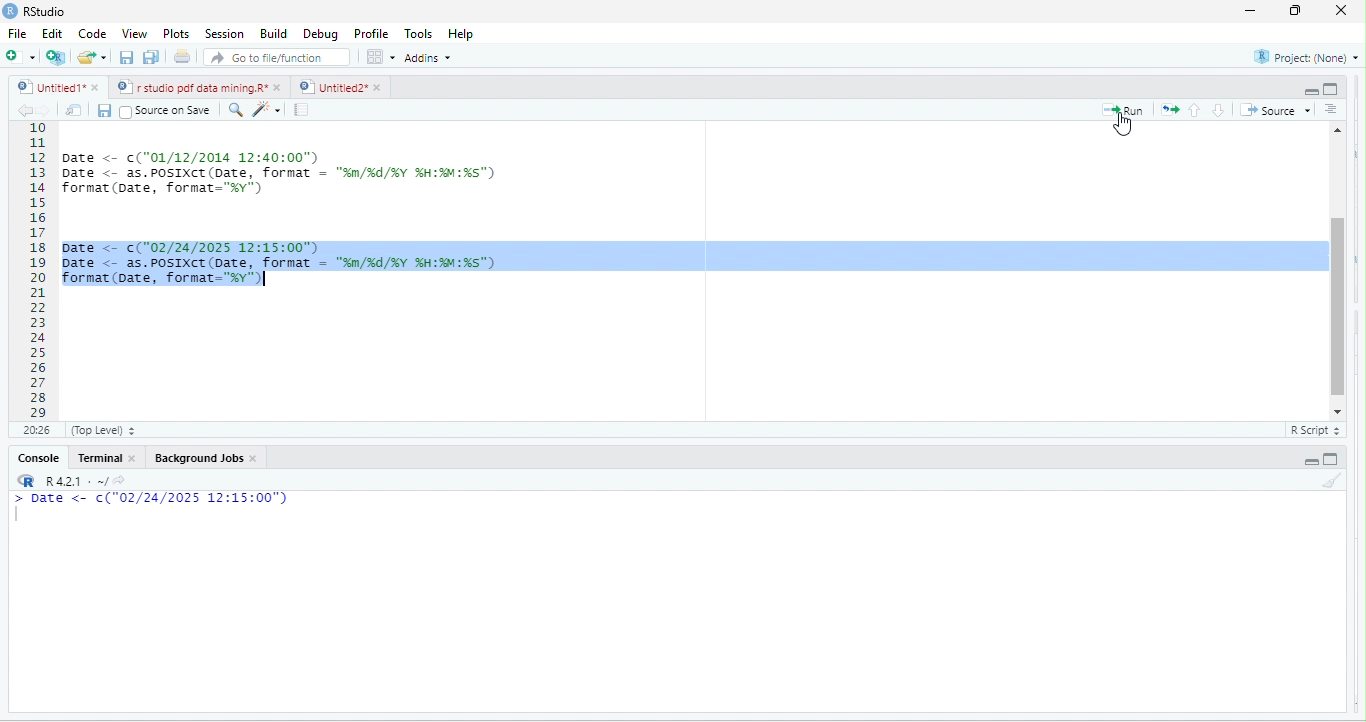 The height and width of the screenshot is (722, 1366). Describe the element at coordinates (1197, 109) in the screenshot. I see `go to previous section/chunk` at that location.